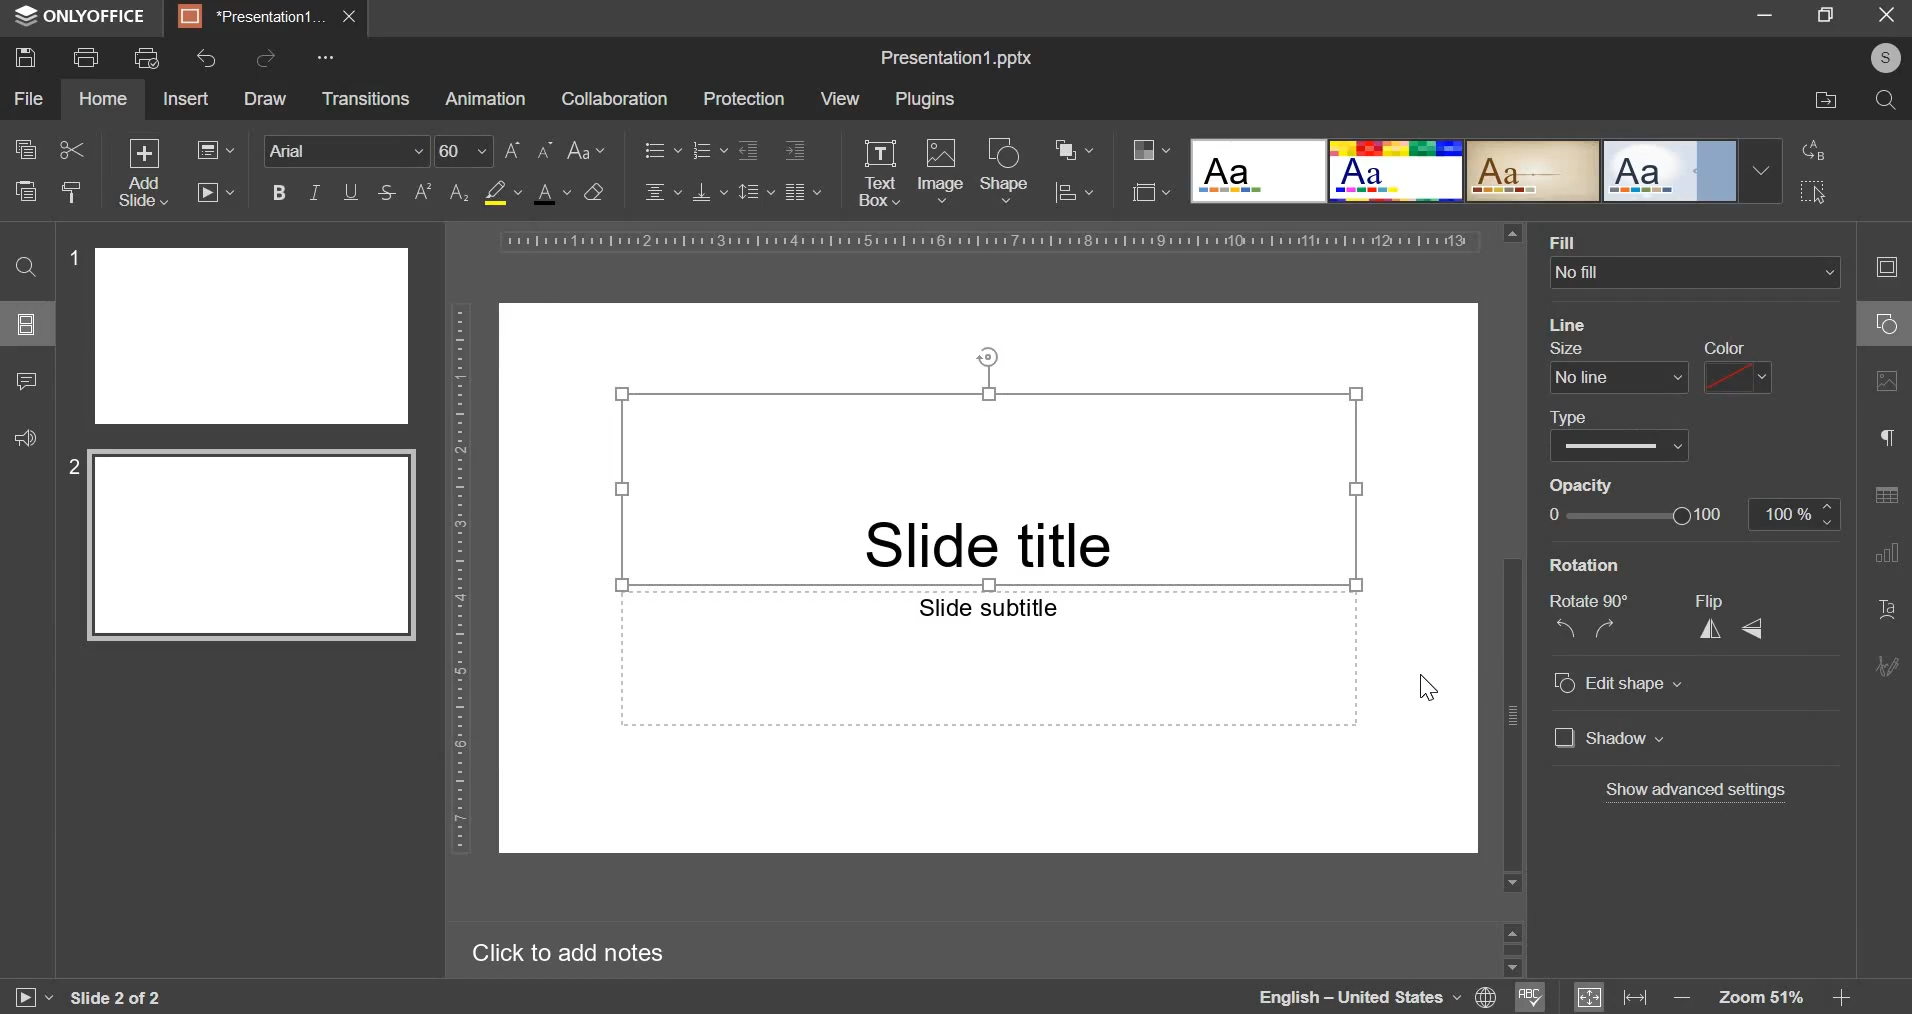 The image size is (1912, 1014). What do you see at coordinates (22, 435) in the screenshot?
I see `feedback` at bounding box center [22, 435].